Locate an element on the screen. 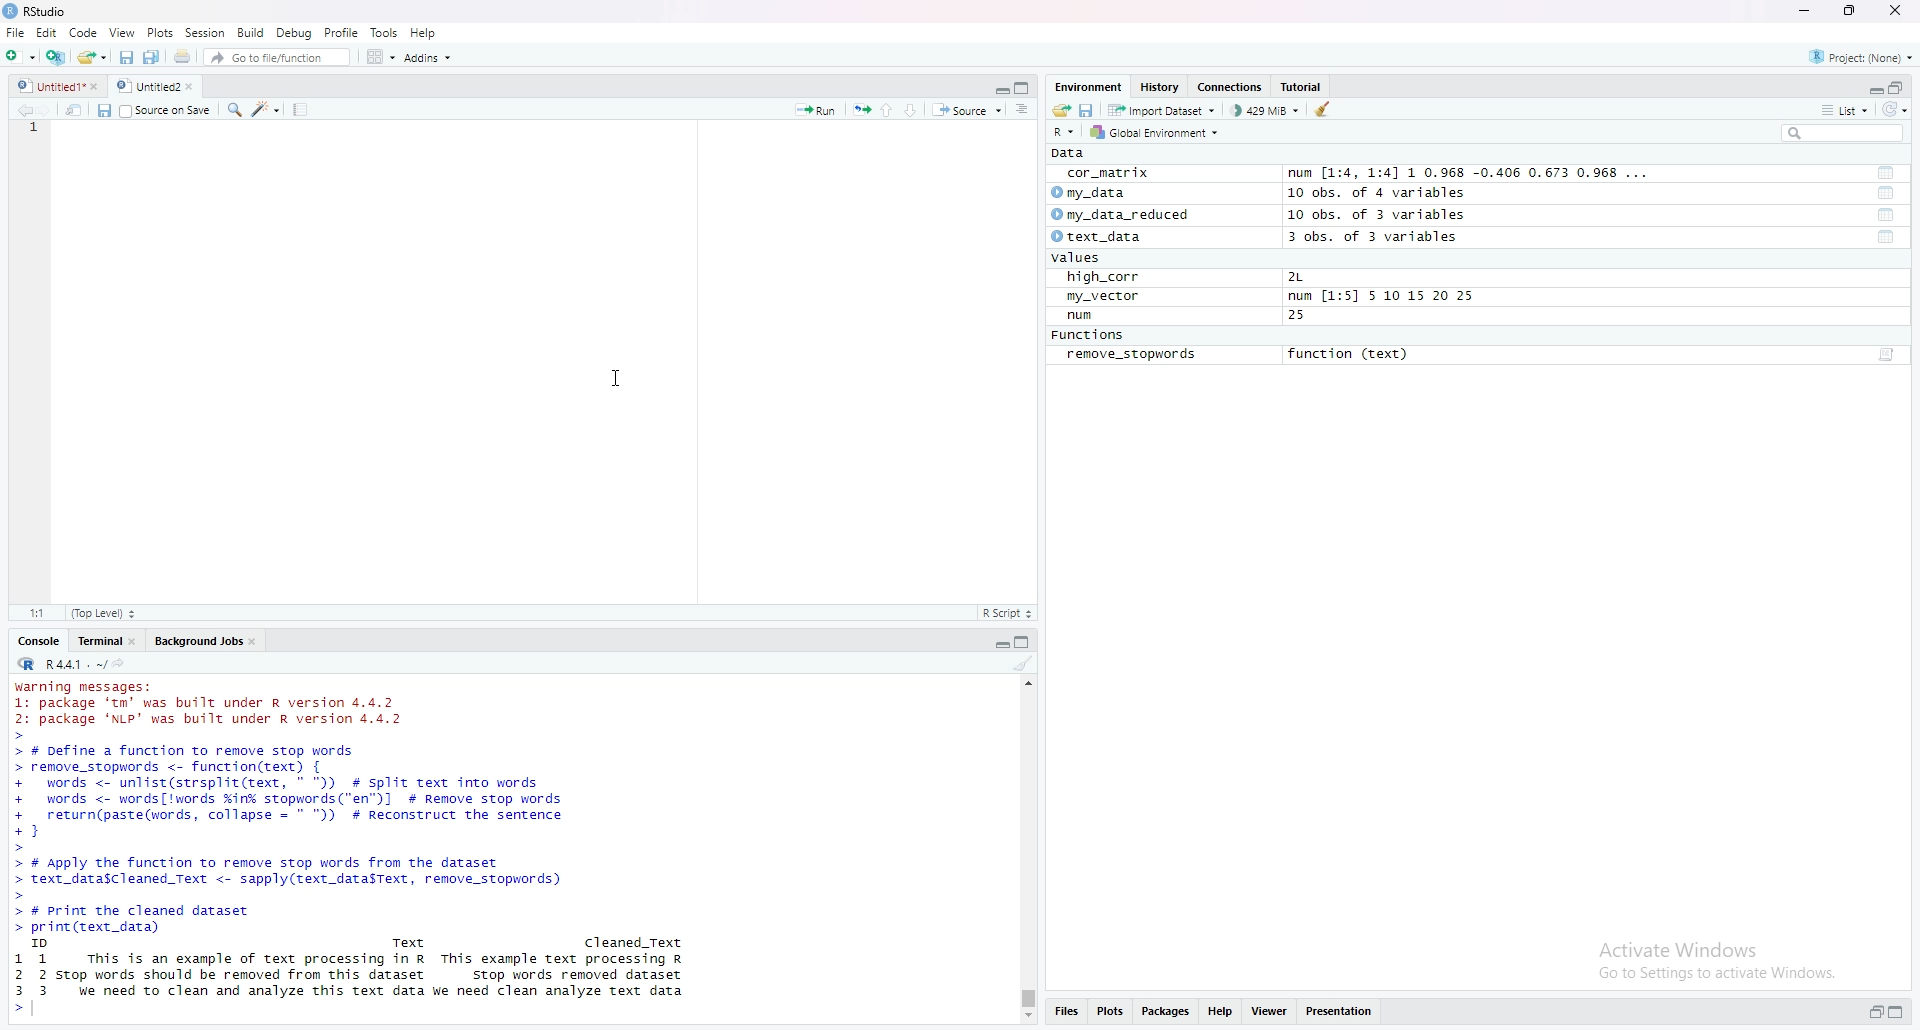 This screenshot has width=1920, height=1030. Project: (None) is located at coordinates (1860, 56).